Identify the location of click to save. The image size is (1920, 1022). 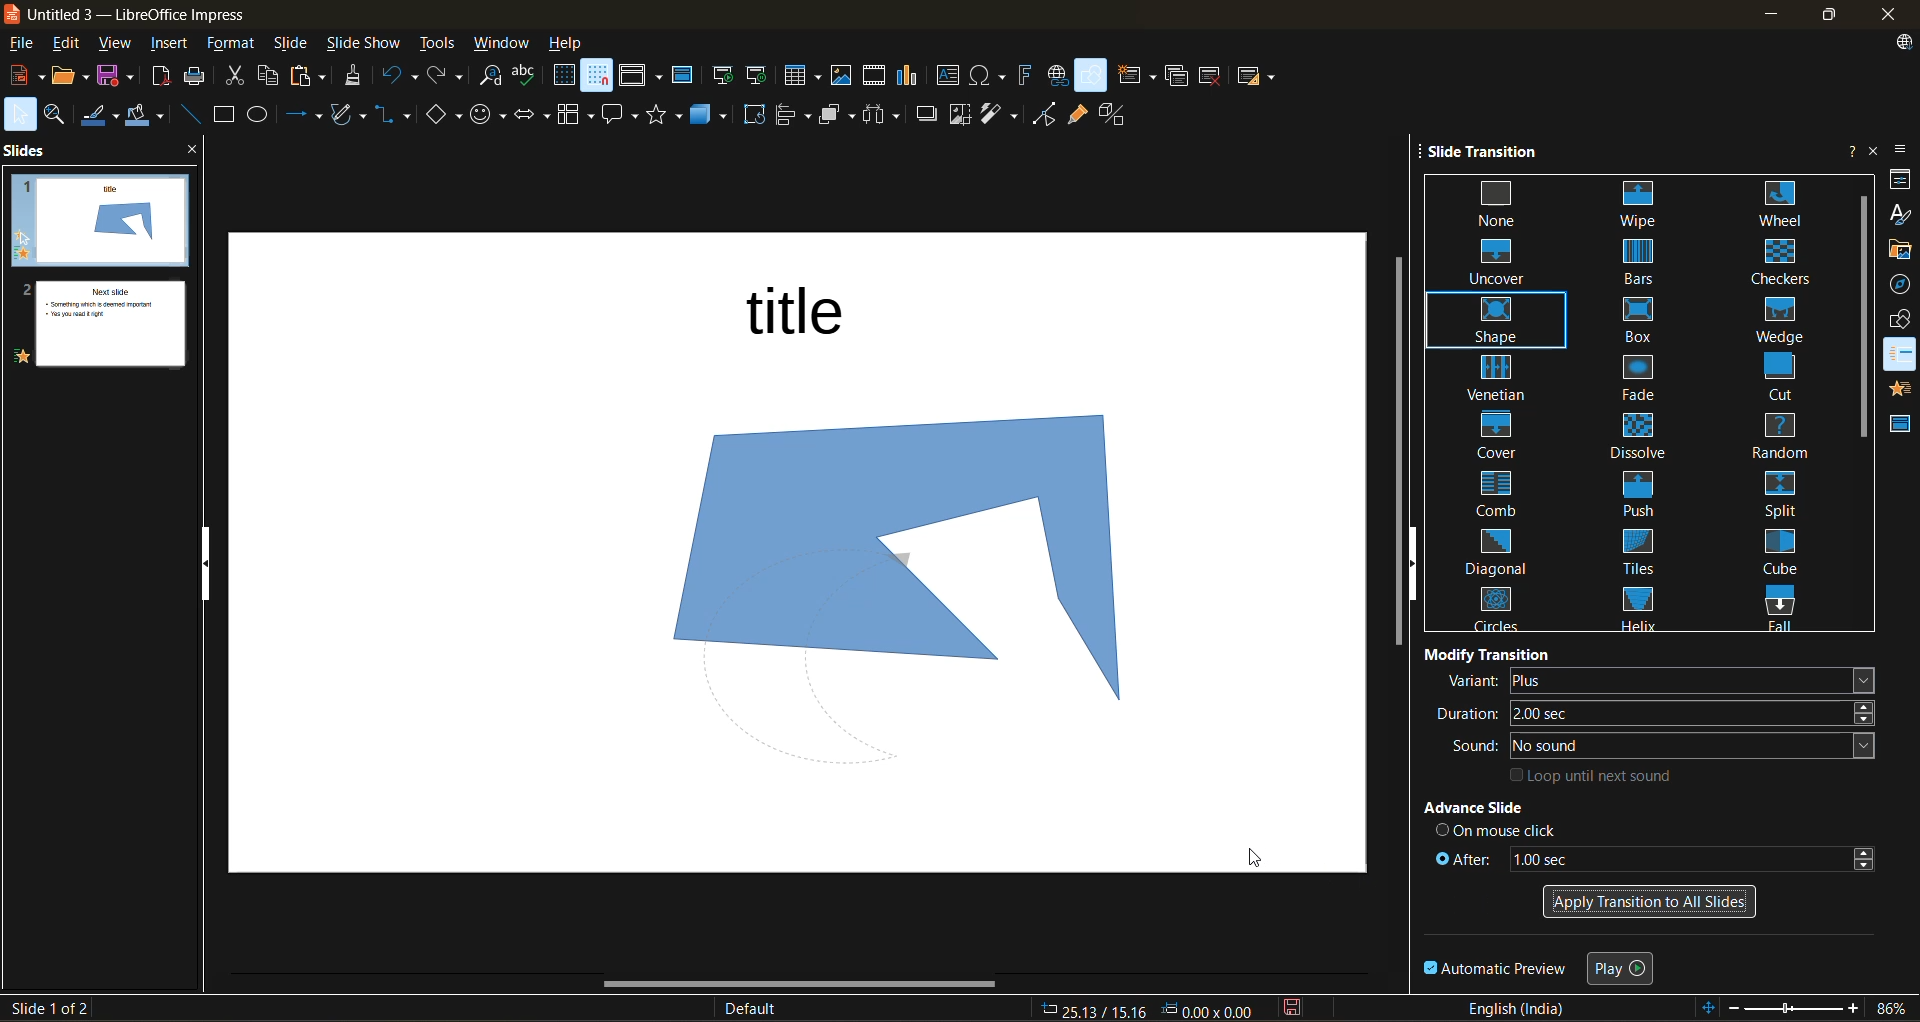
(1290, 1010).